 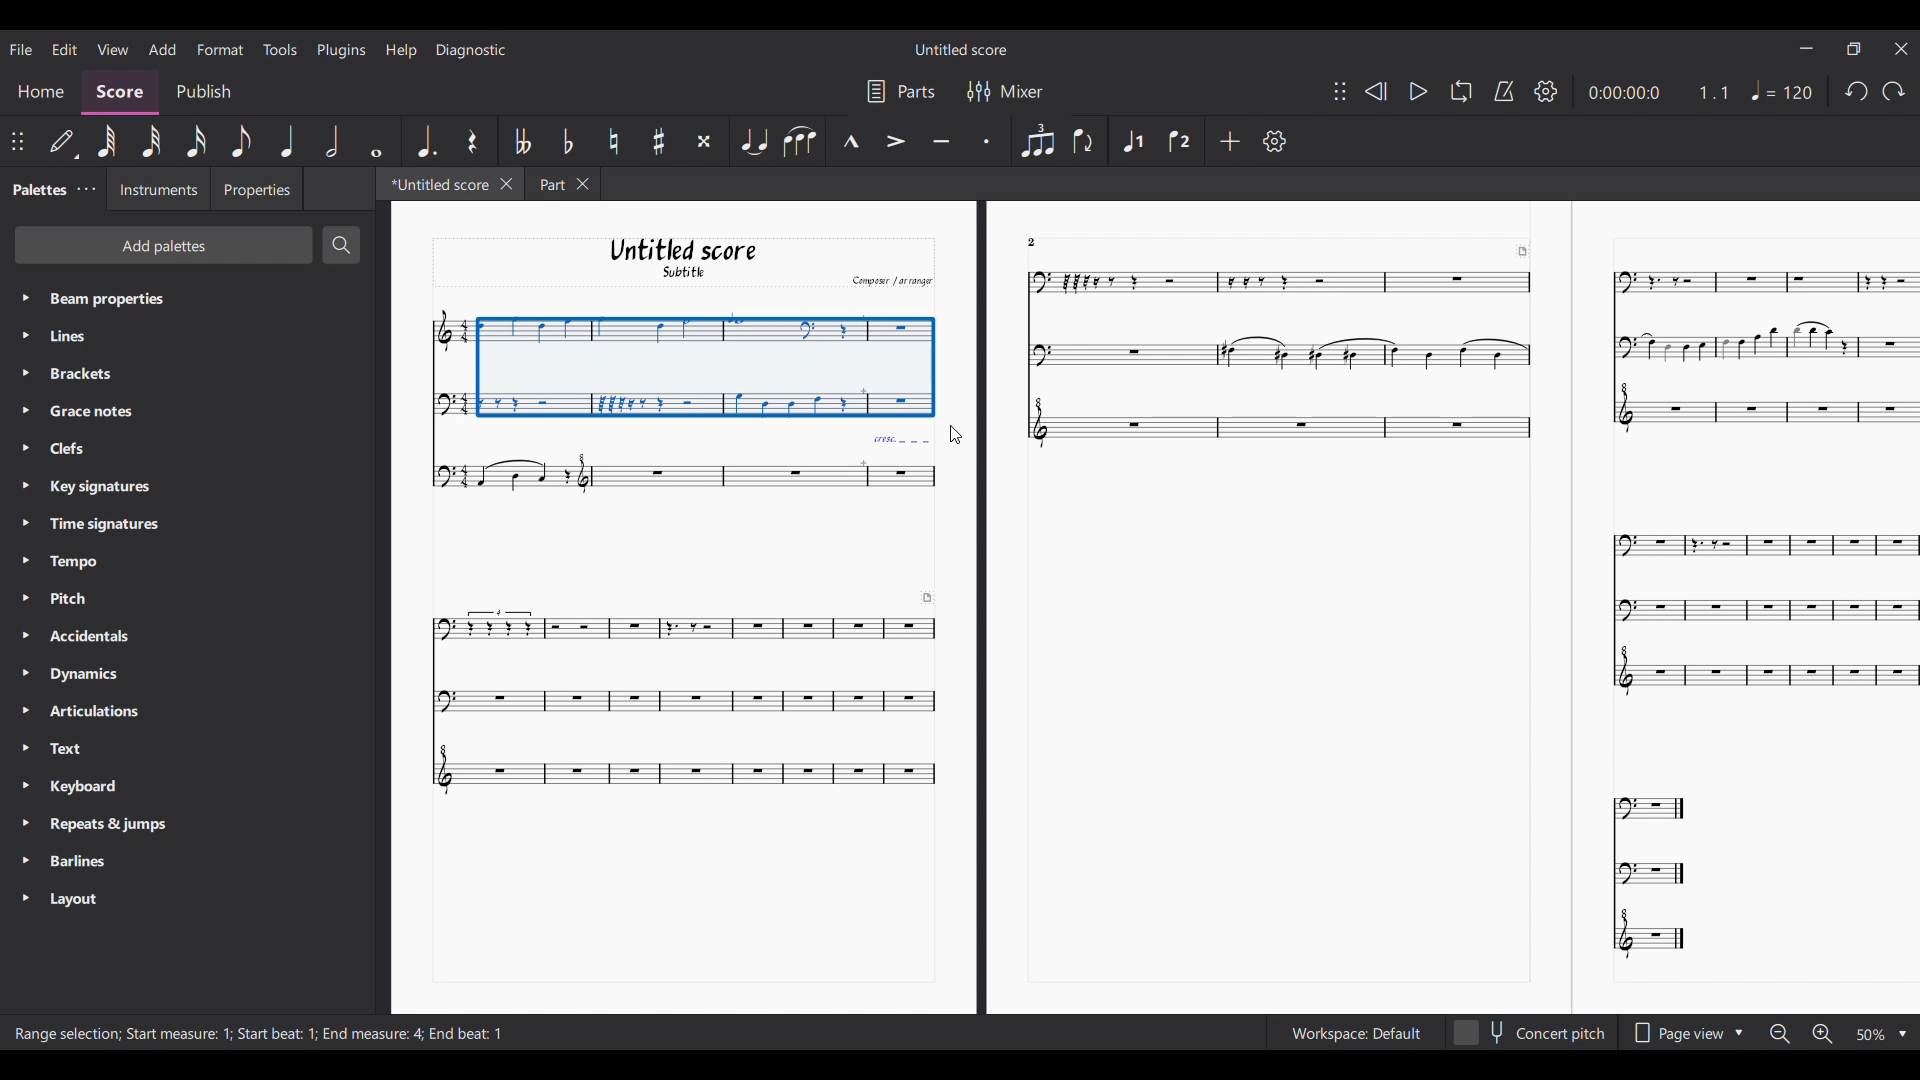 What do you see at coordinates (1902, 1035) in the screenshot?
I see `Drop down` at bounding box center [1902, 1035].